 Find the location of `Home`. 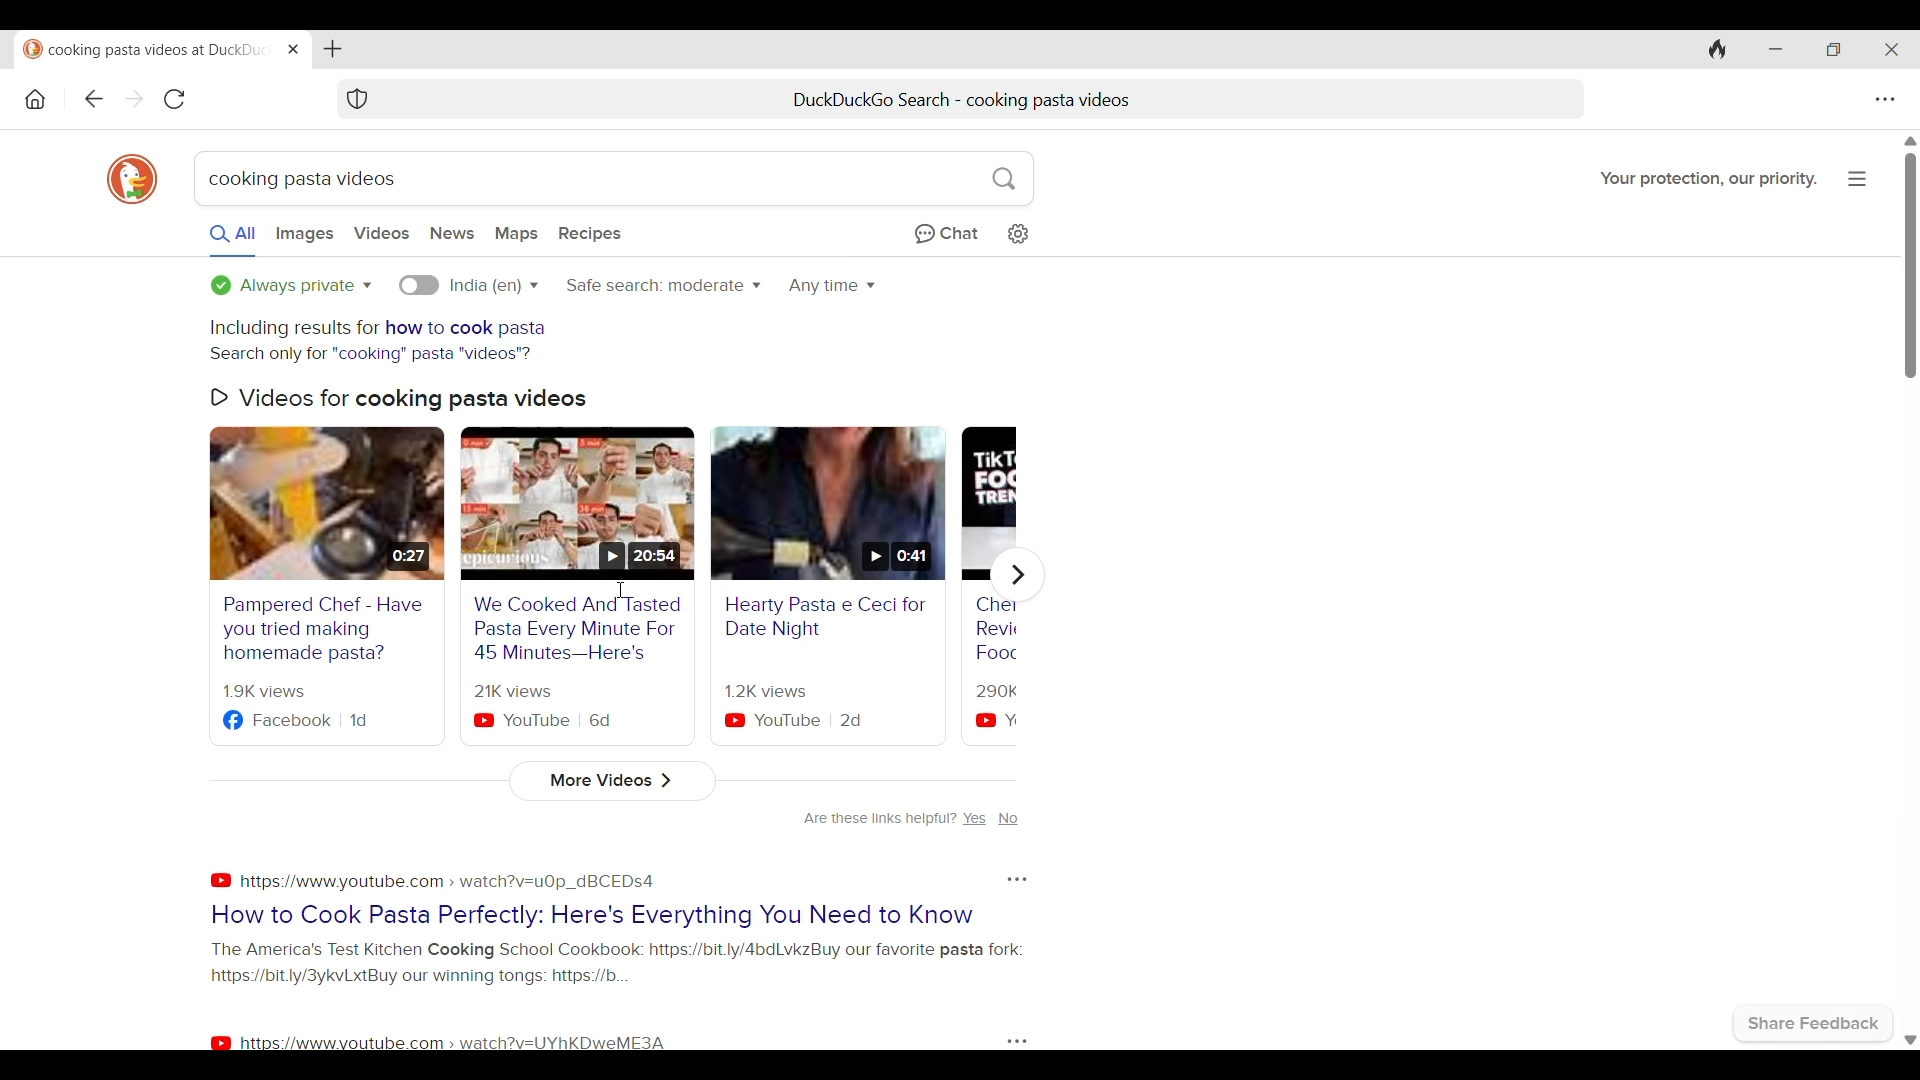

Home is located at coordinates (35, 99).